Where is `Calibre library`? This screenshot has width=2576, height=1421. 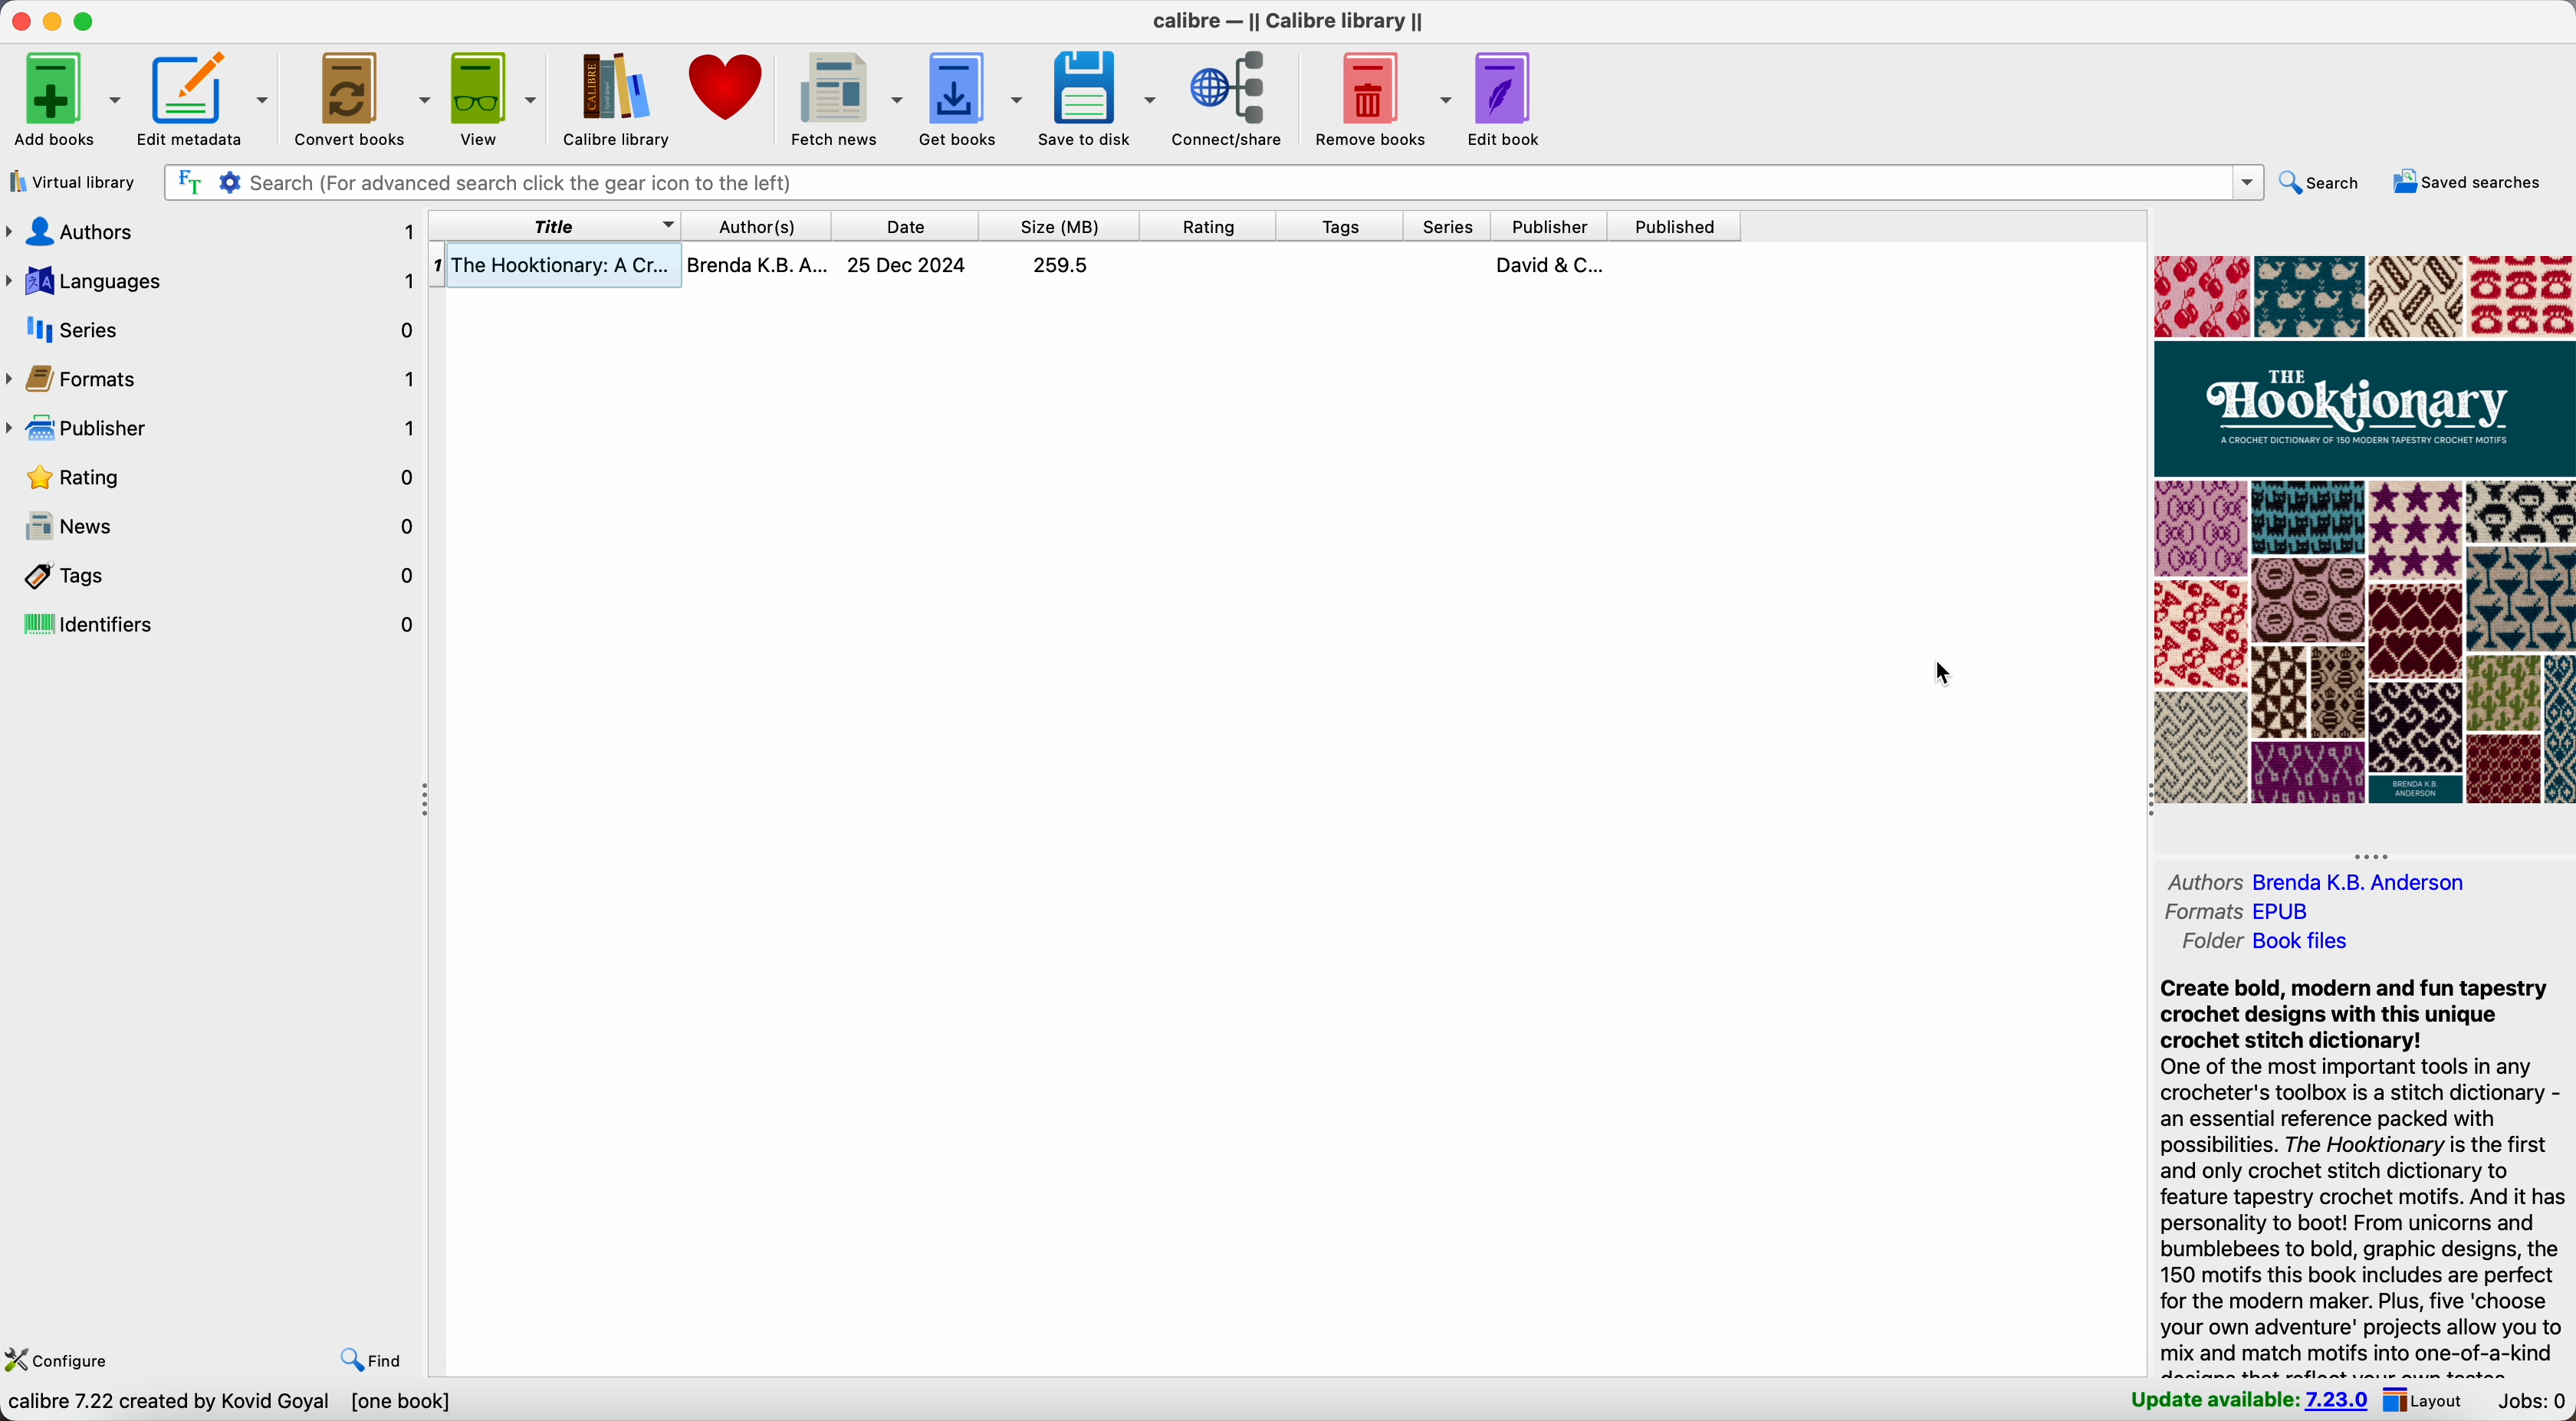 Calibre library is located at coordinates (614, 96).